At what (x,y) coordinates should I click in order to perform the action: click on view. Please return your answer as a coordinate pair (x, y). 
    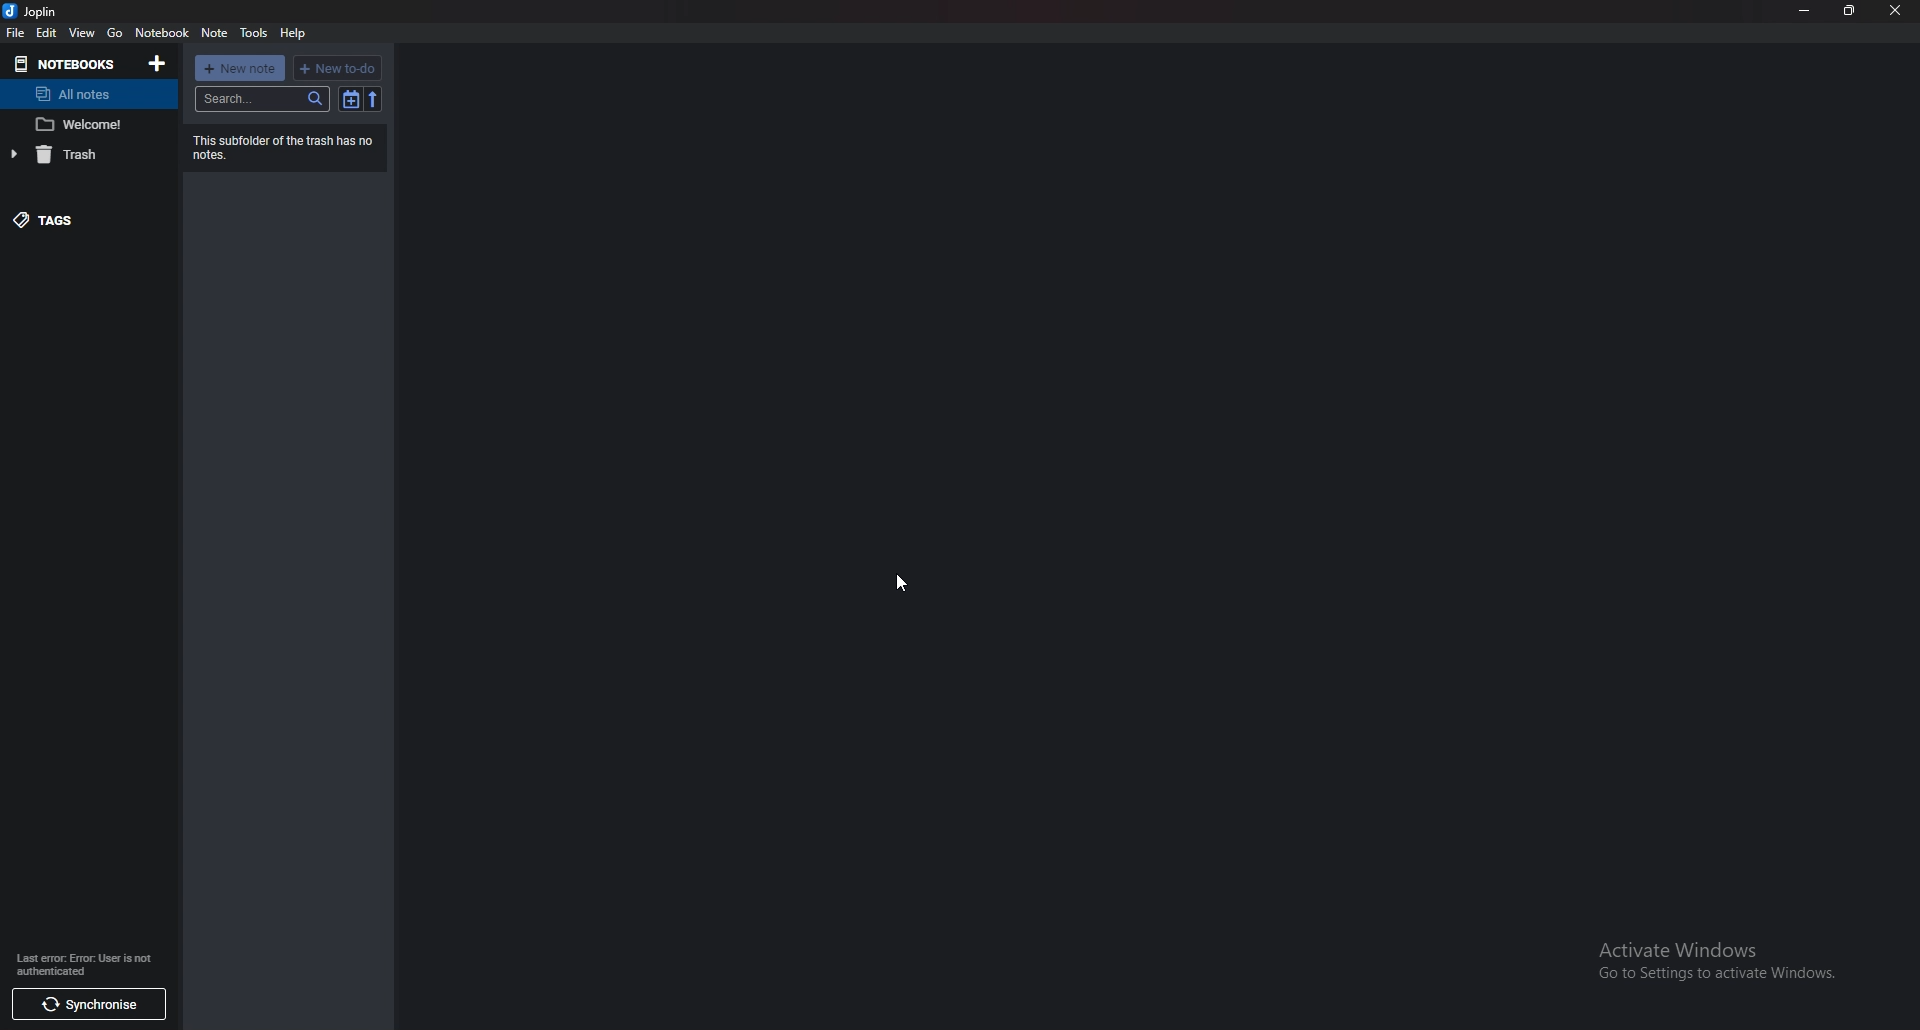
    Looking at the image, I should click on (81, 32).